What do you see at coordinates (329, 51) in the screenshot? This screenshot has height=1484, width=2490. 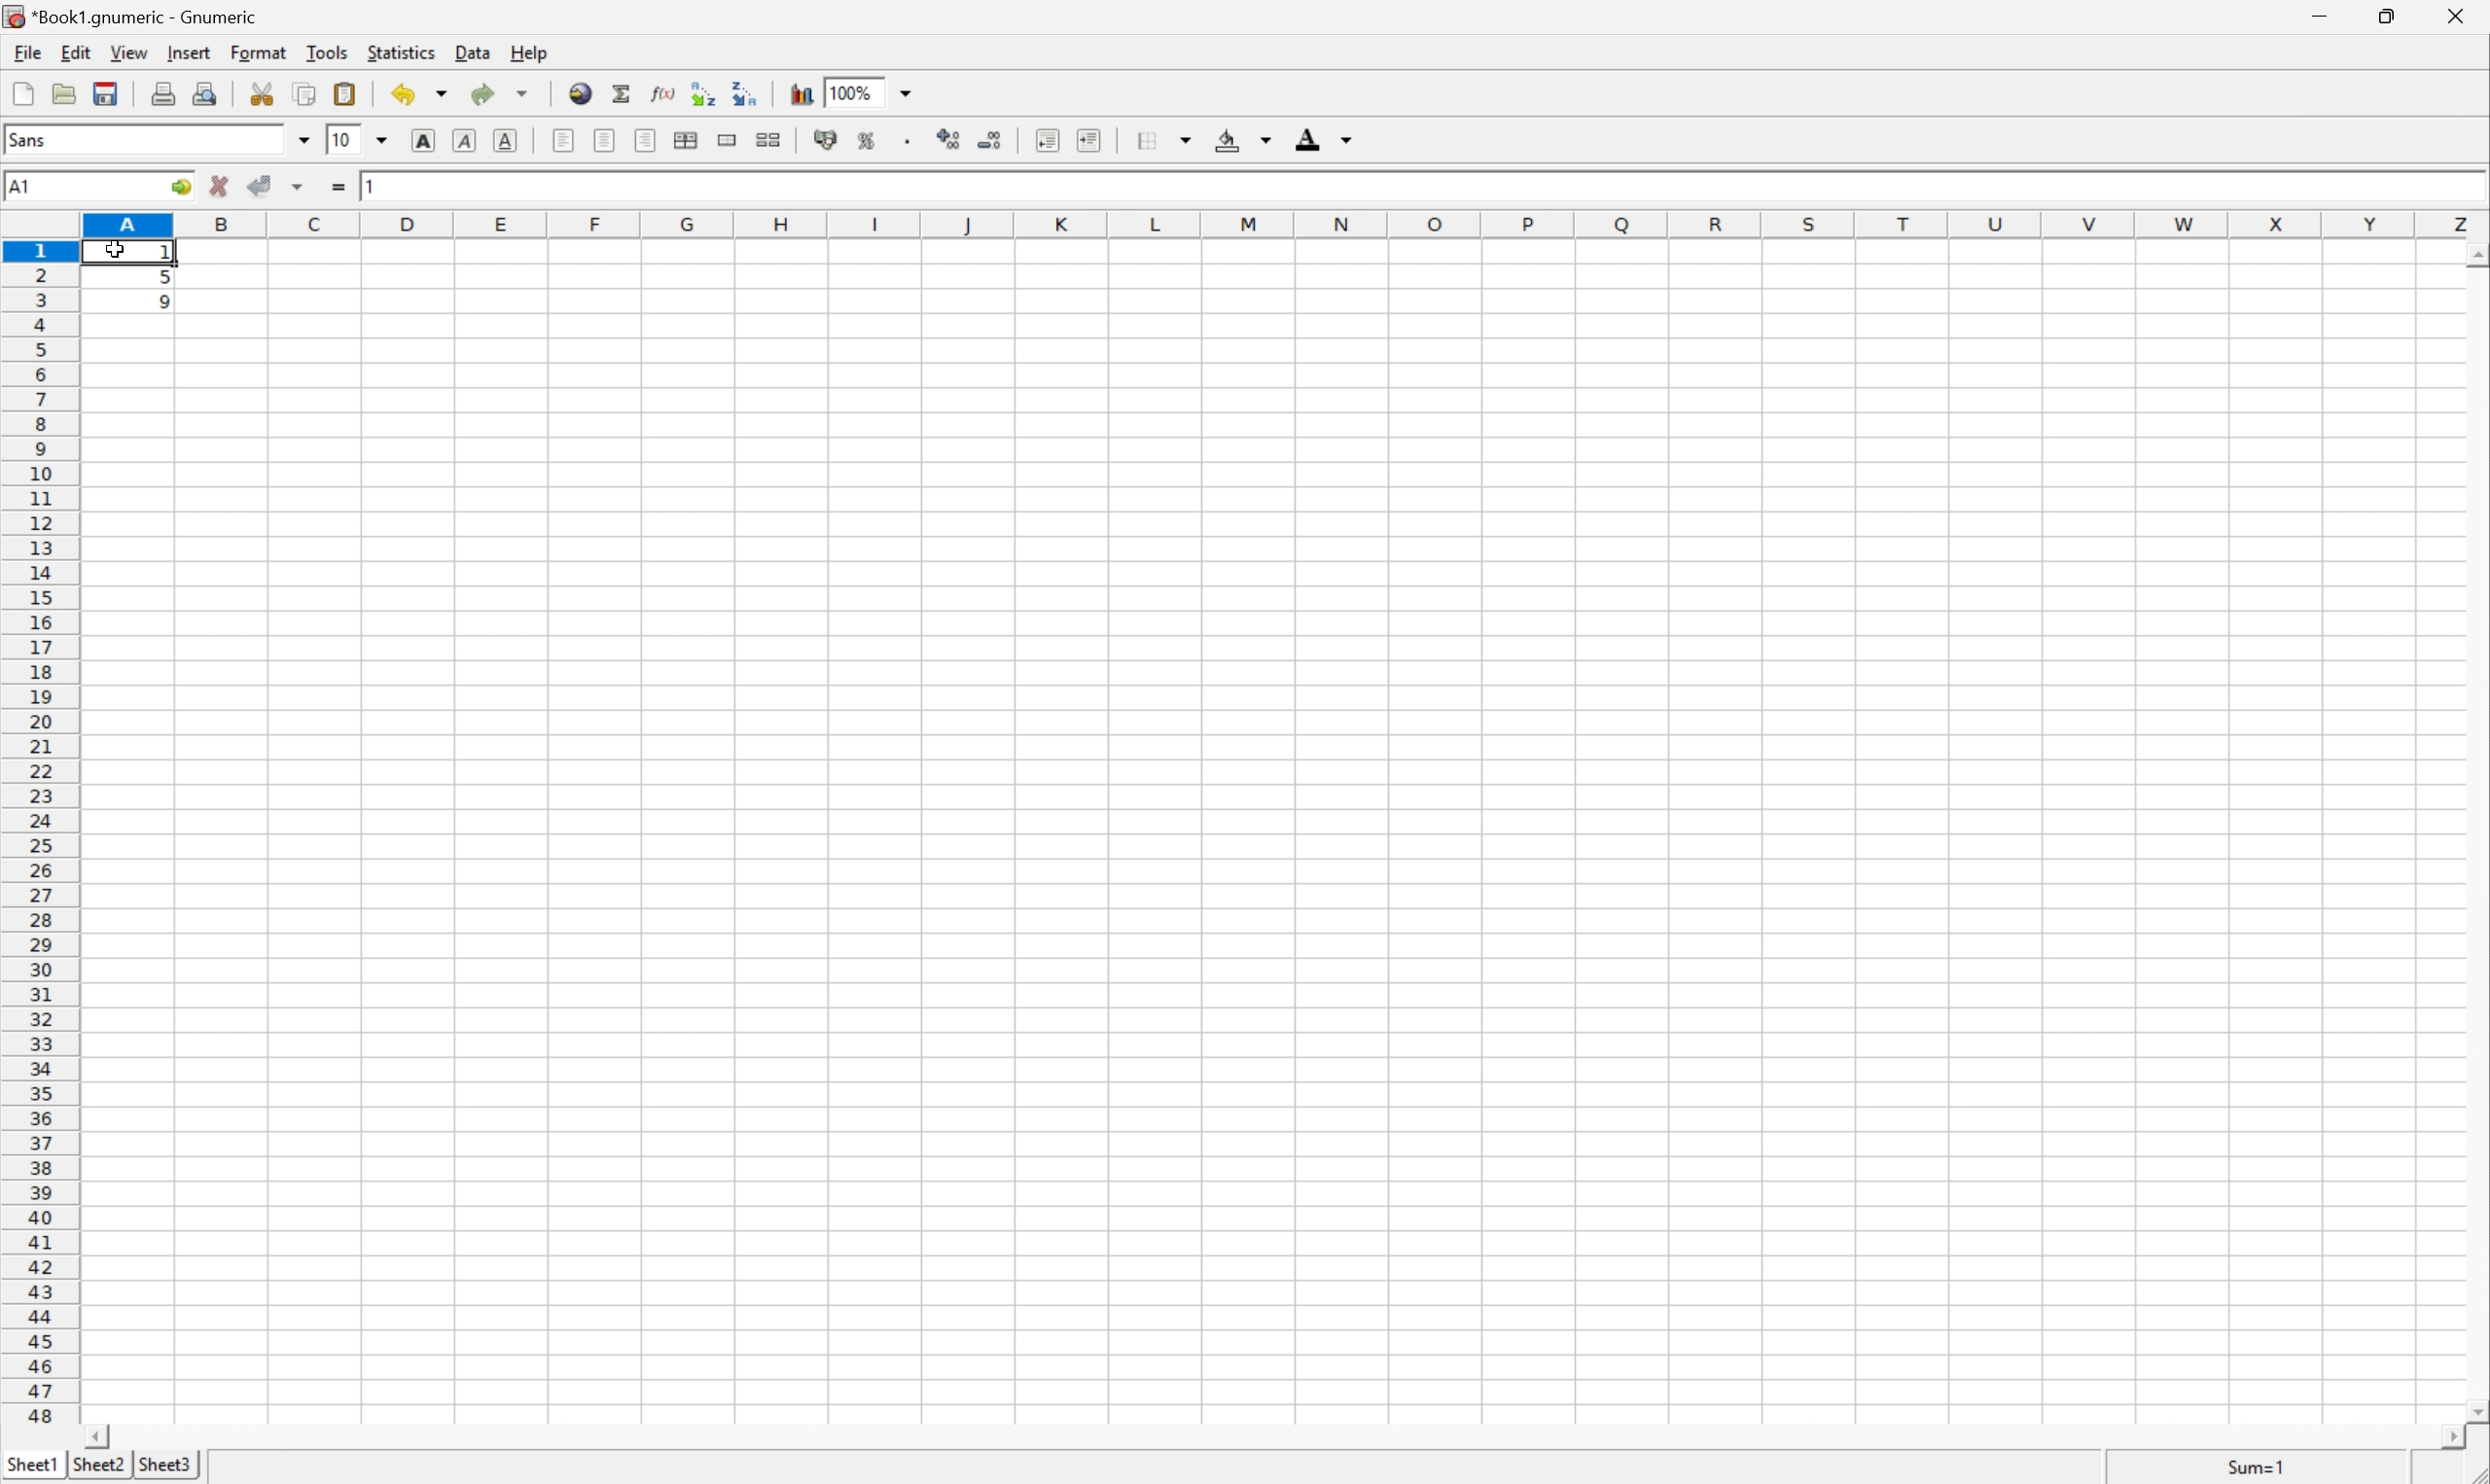 I see `tools` at bounding box center [329, 51].